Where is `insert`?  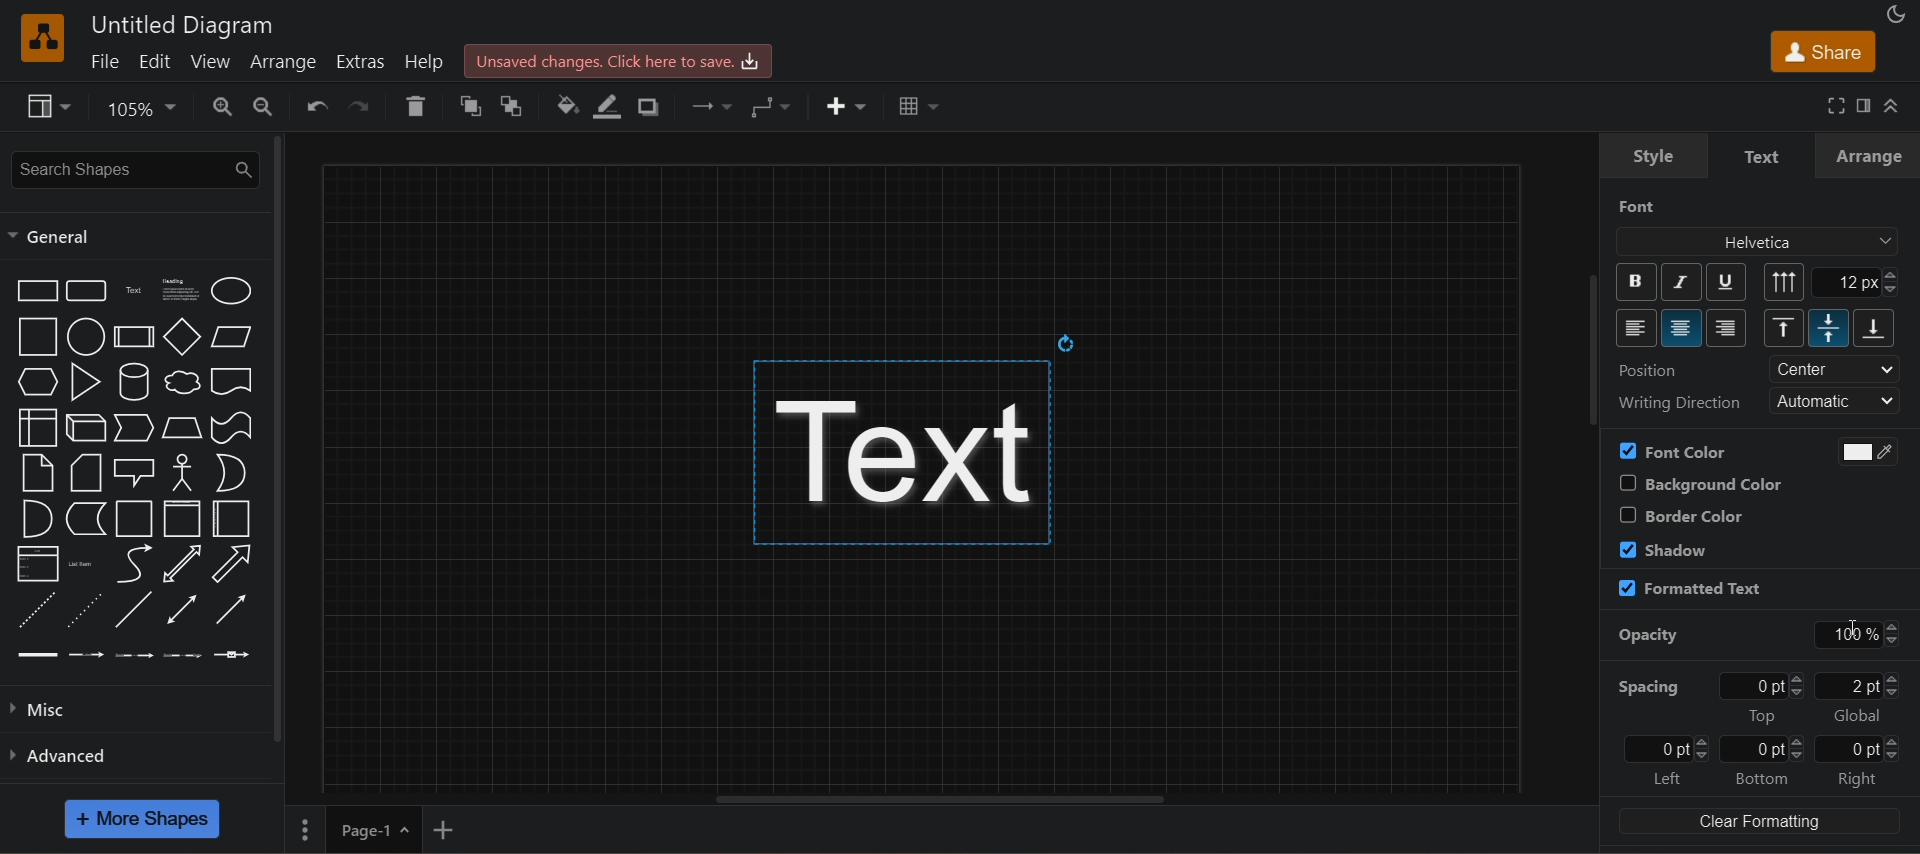 insert is located at coordinates (846, 106).